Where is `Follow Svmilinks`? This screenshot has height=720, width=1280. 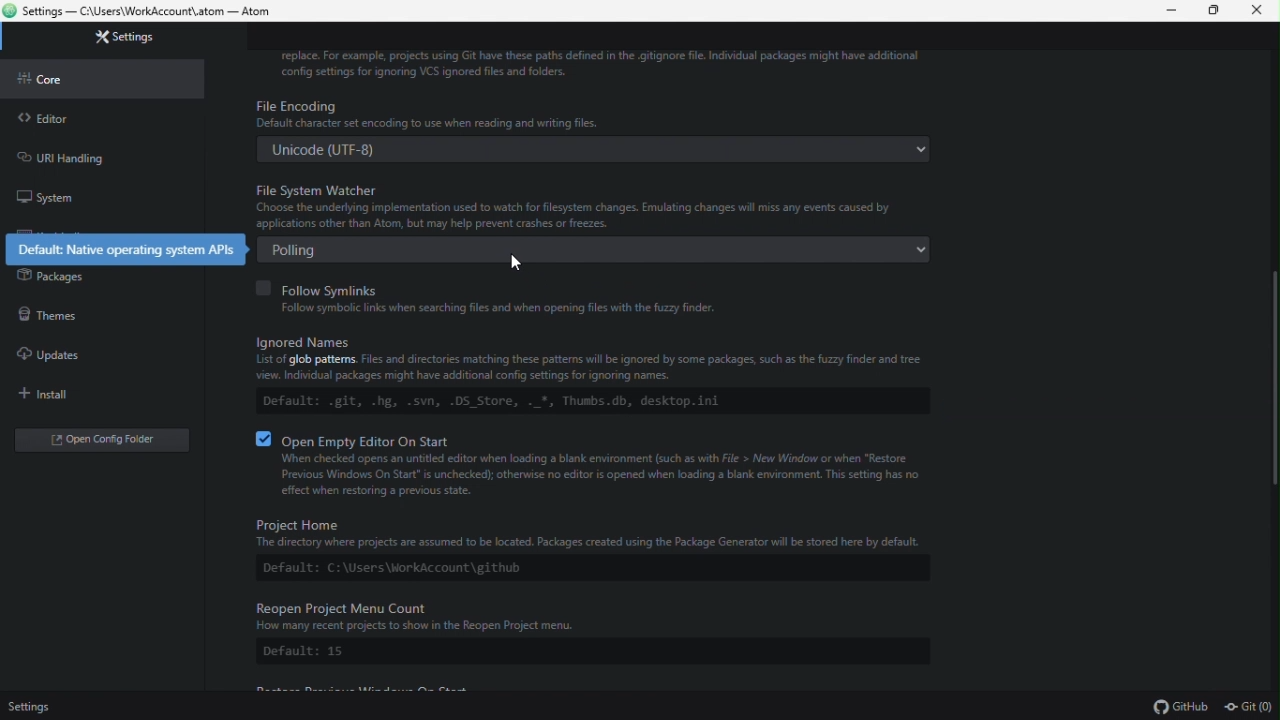 Follow Svmilinks is located at coordinates (323, 286).